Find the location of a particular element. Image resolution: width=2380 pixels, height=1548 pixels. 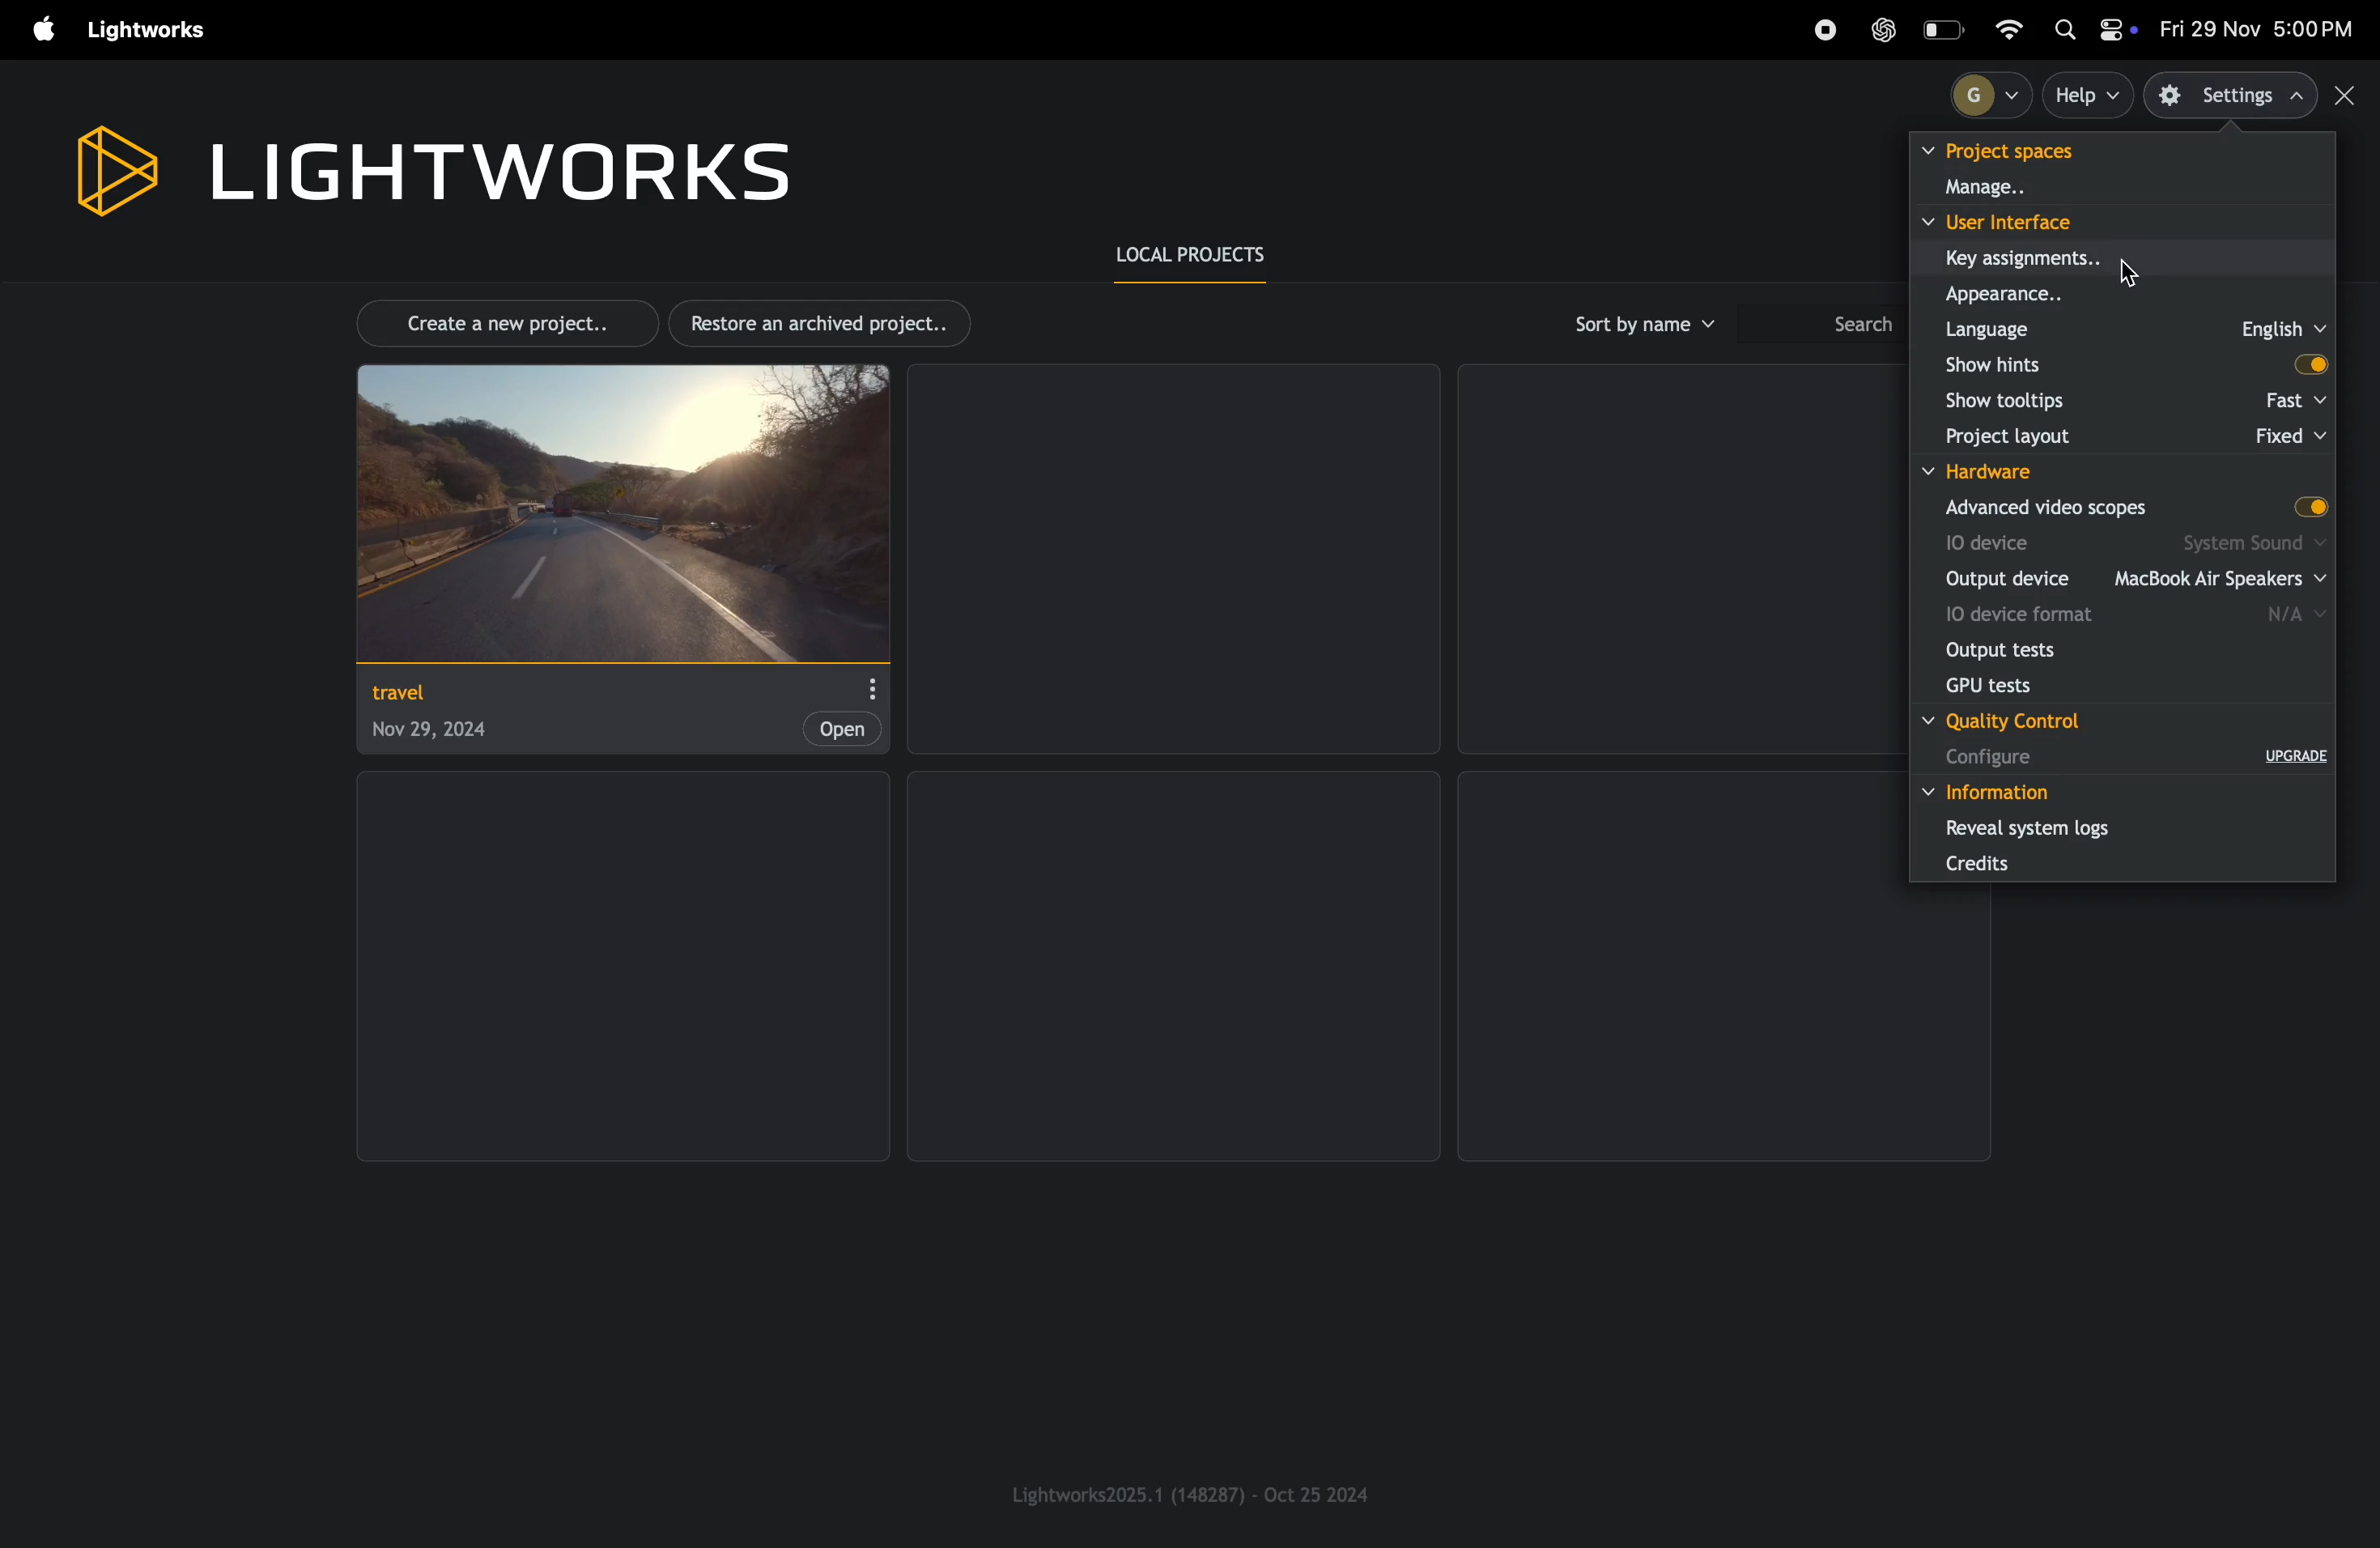

information is located at coordinates (2116, 788).